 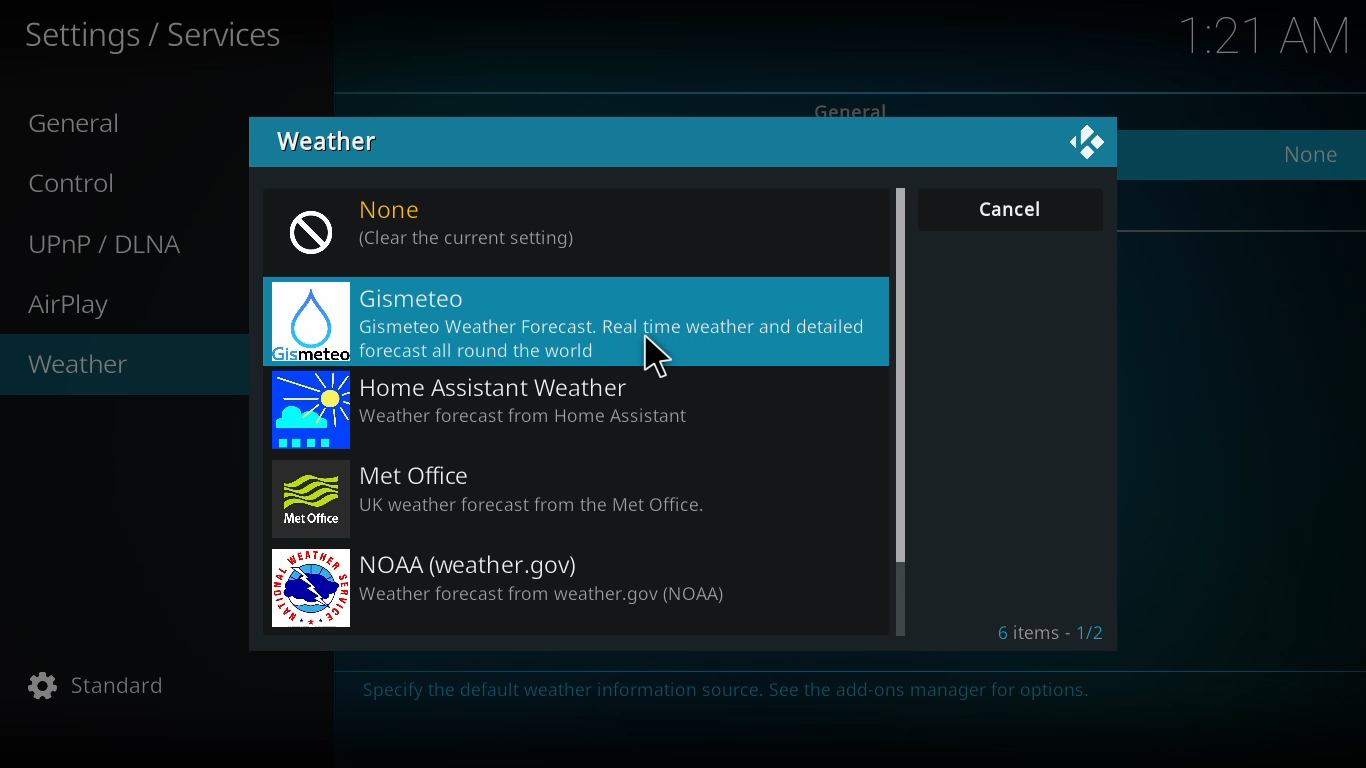 I want to click on weather, so click(x=330, y=140).